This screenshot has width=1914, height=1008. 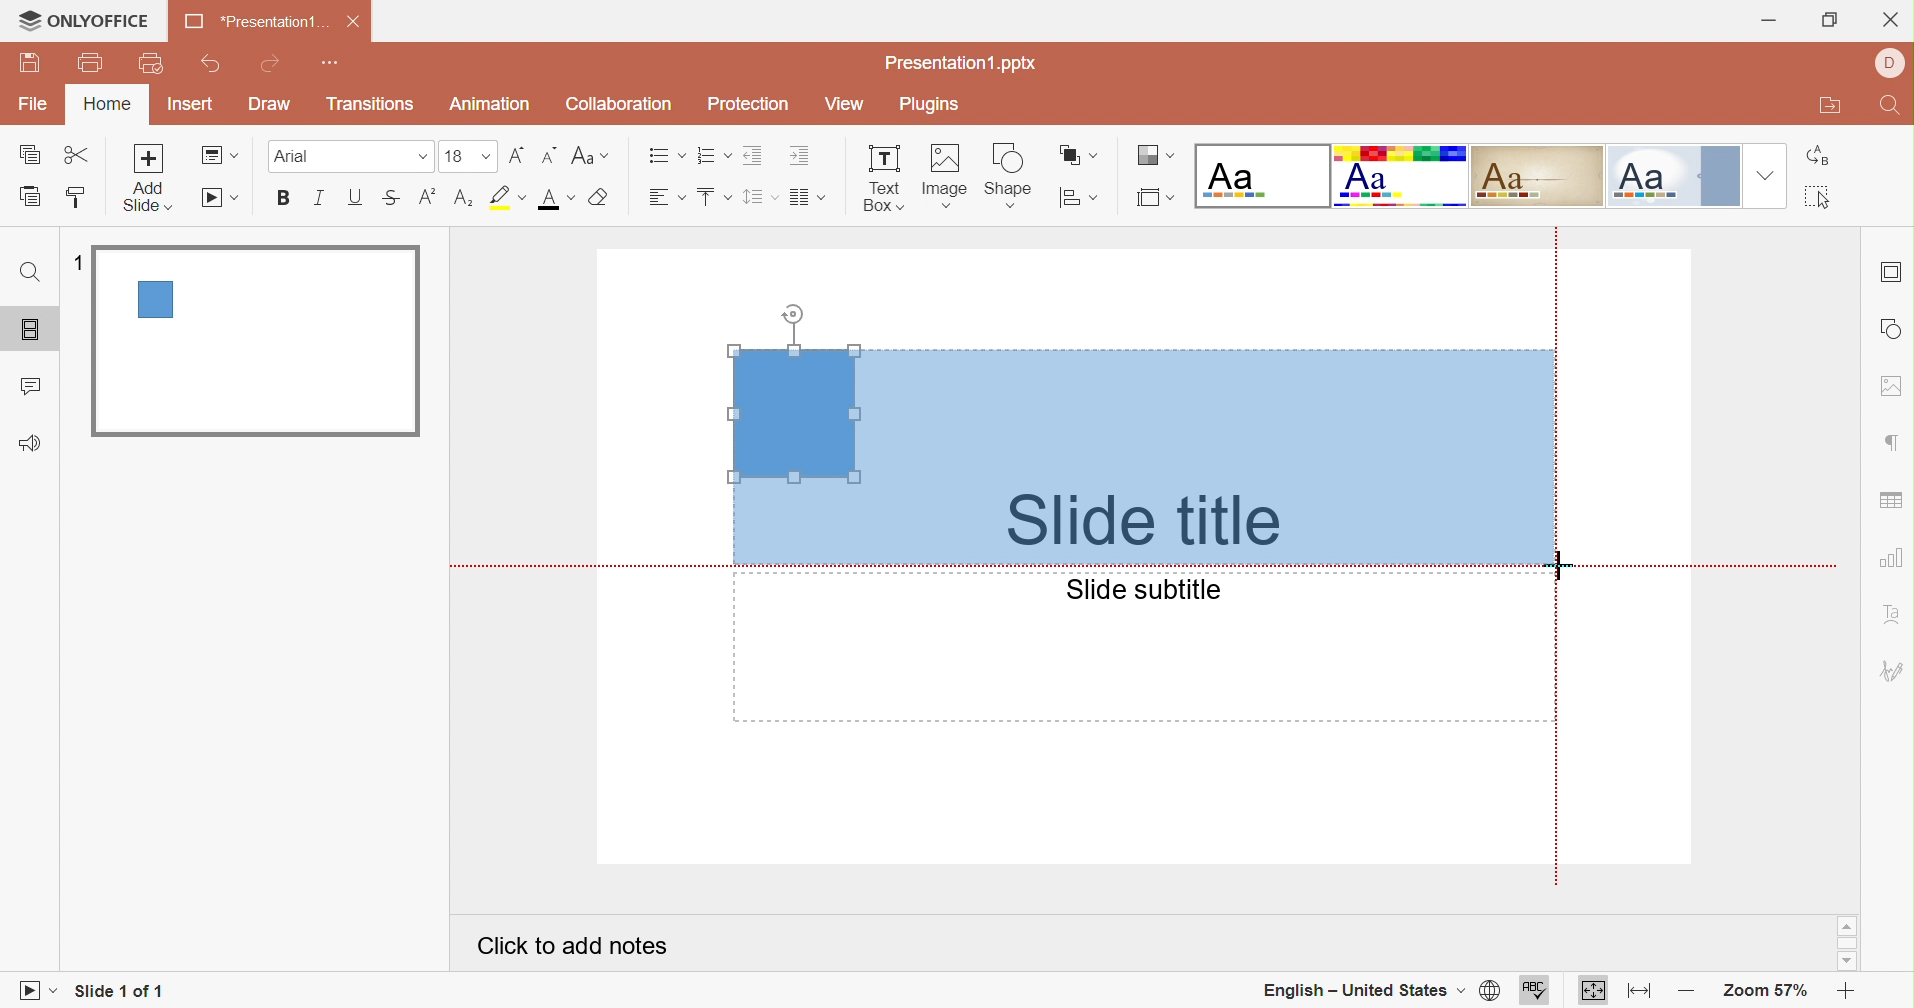 I want to click on Table settings, so click(x=1890, y=502).